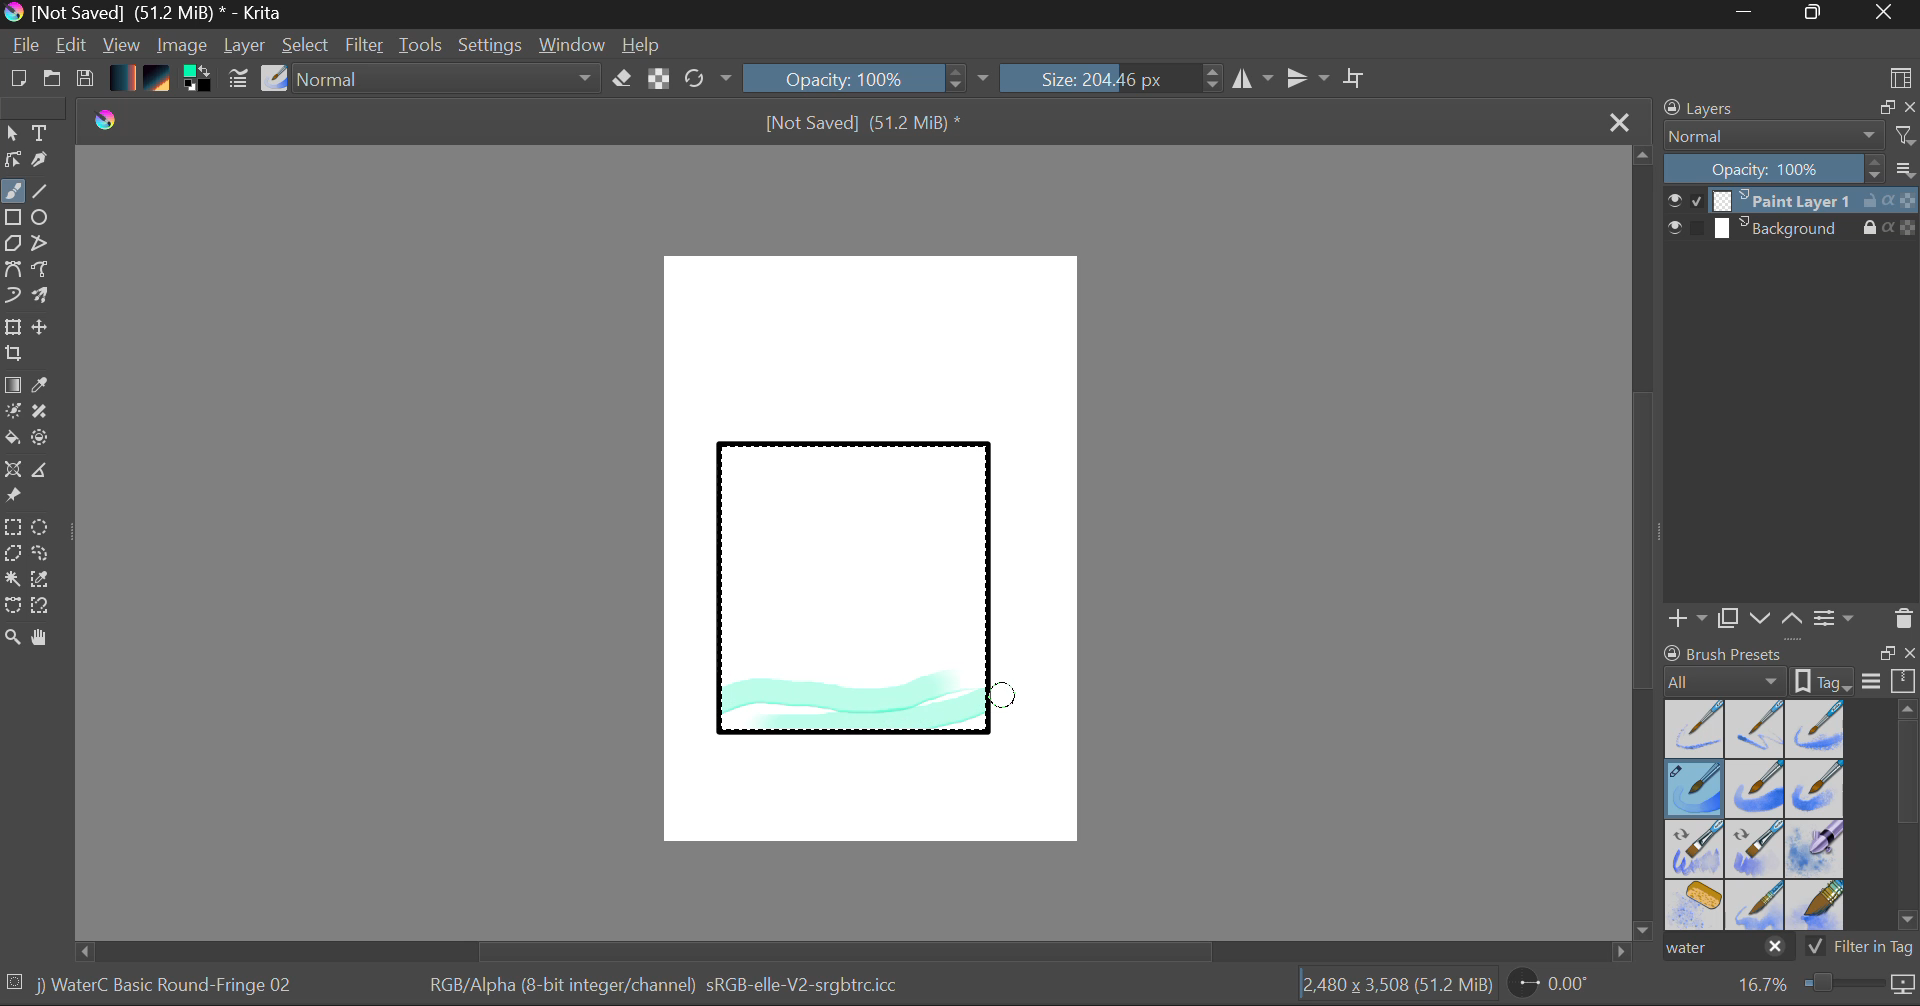  Describe the element at coordinates (12, 578) in the screenshot. I see `Continuous Selection` at that location.